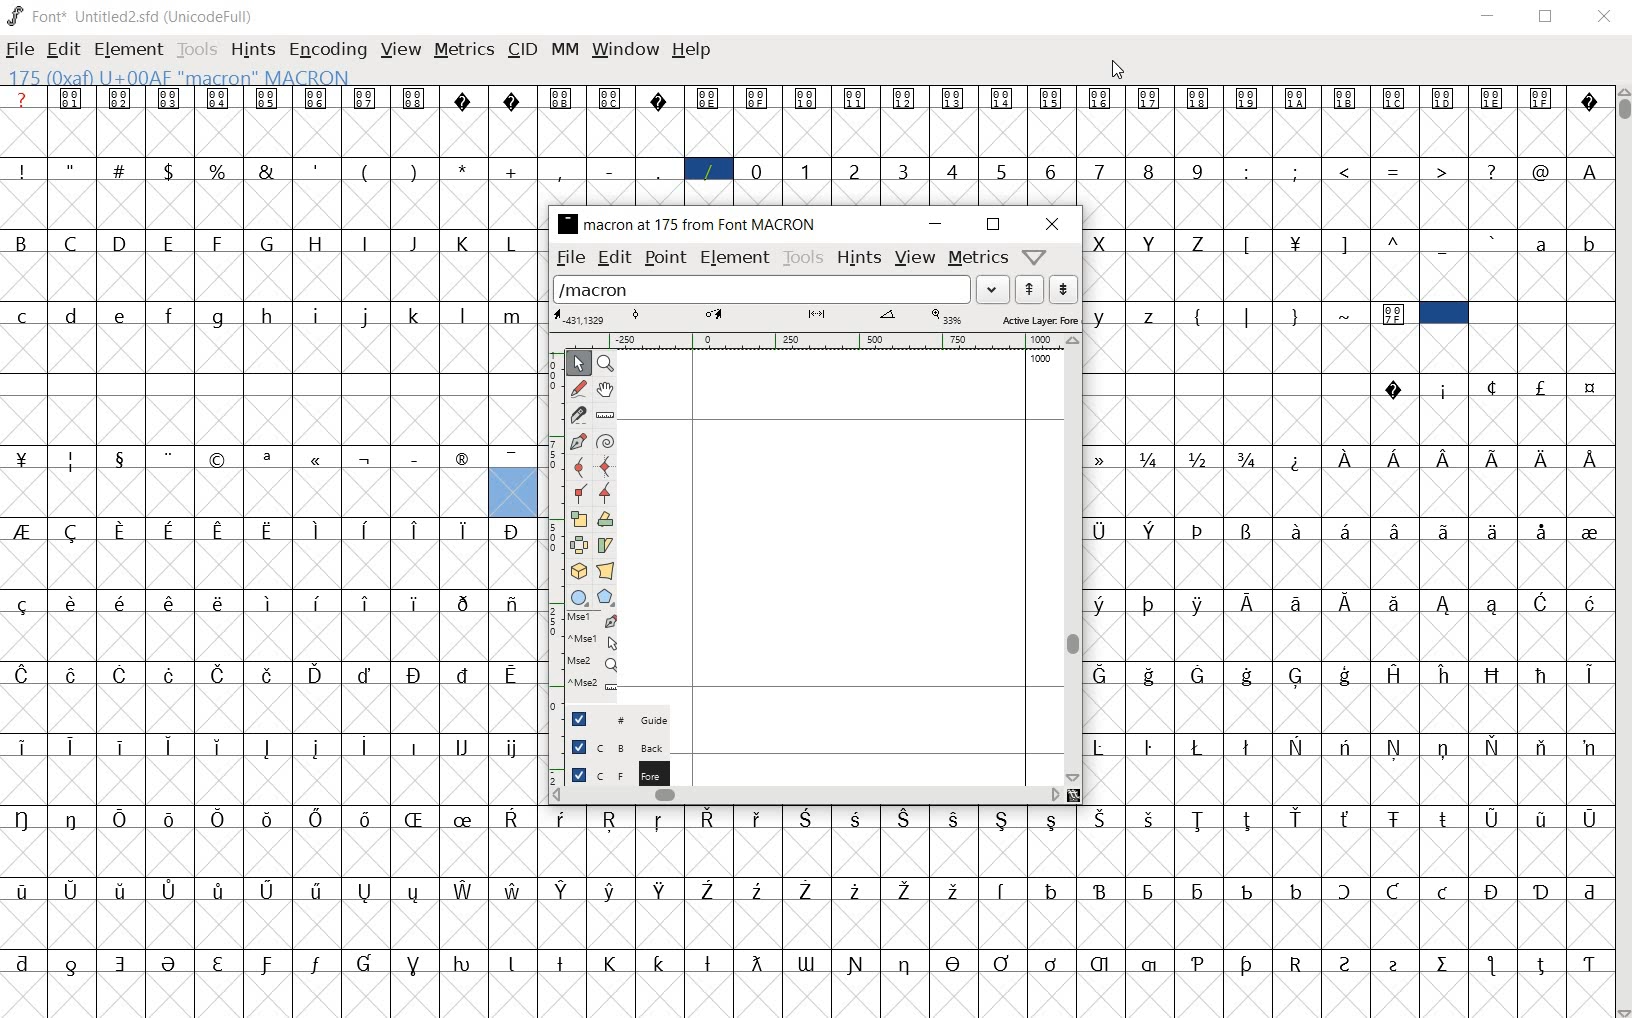  What do you see at coordinates (907, 963) in the screenshot?
I see `Symbol` at bounding box center [907, 963].